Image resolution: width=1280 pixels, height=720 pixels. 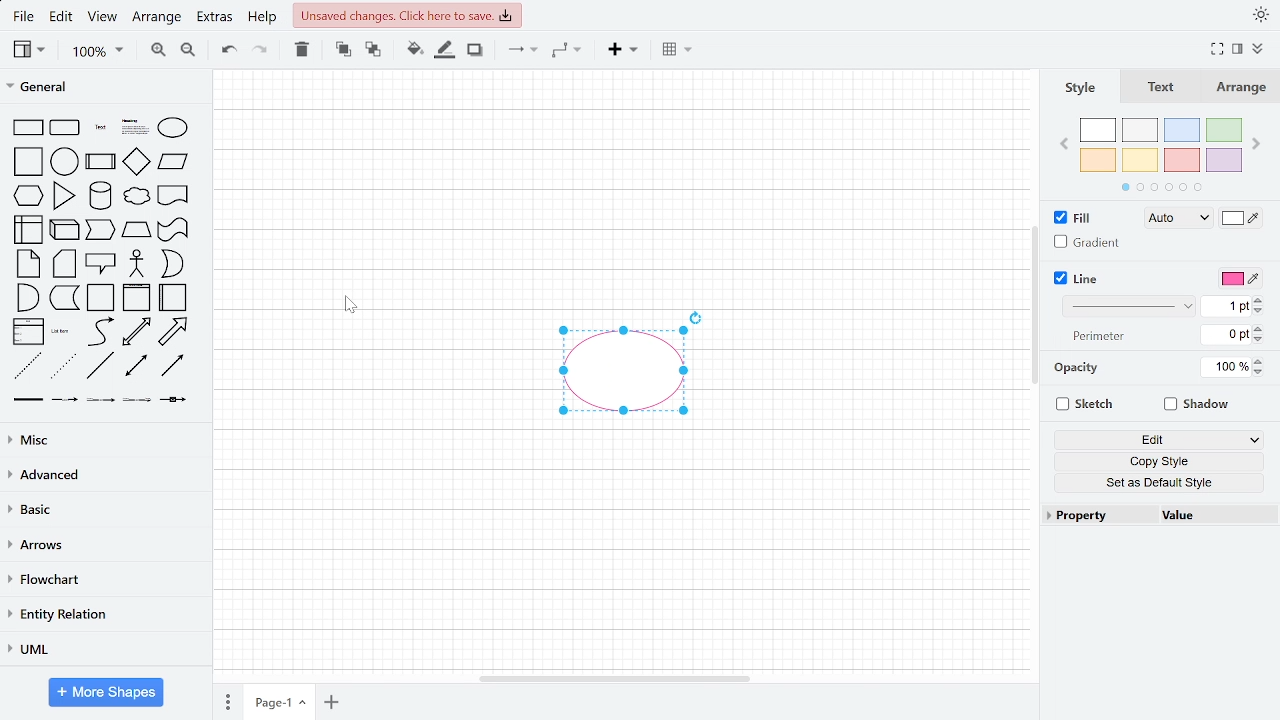 What do you see at coordinates (341, 50) in the screenshot?
I see `to front` at bounding box center [341, 50].